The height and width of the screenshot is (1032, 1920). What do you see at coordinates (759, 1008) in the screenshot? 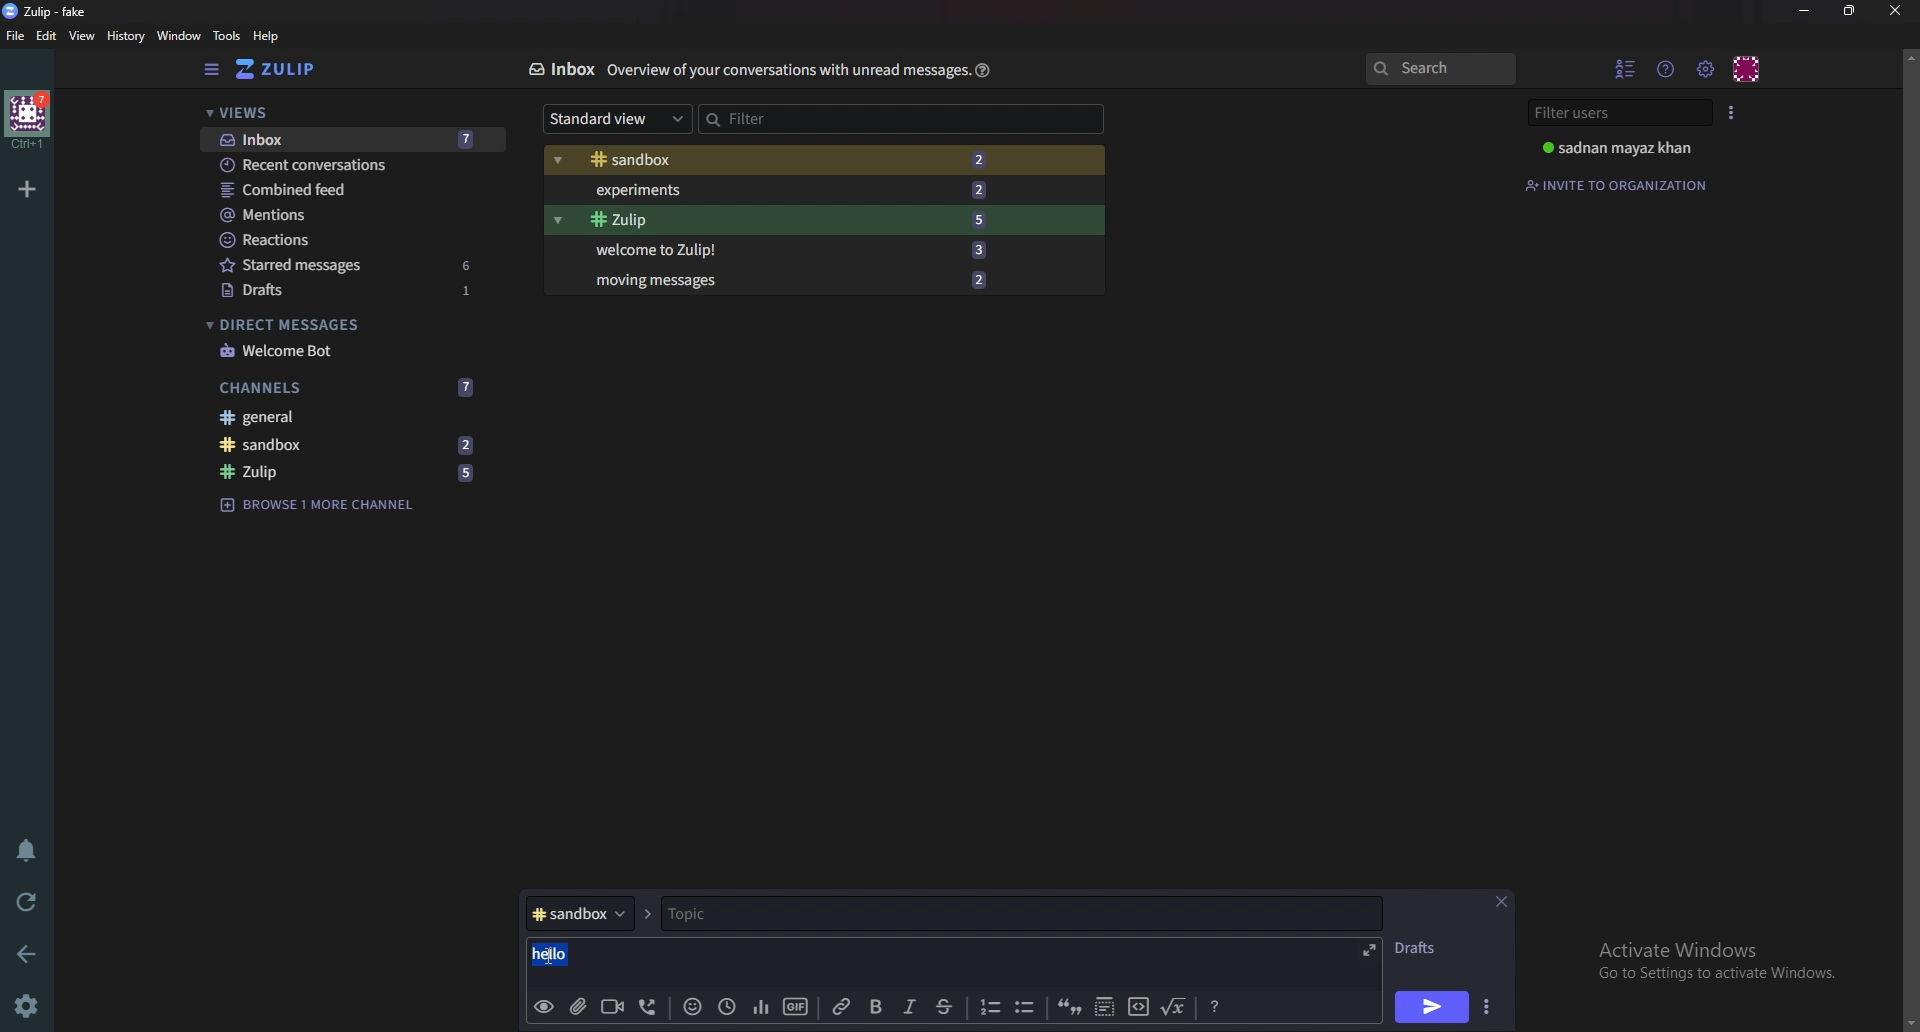
I see `Poll` at bounding box center [759, 1008].